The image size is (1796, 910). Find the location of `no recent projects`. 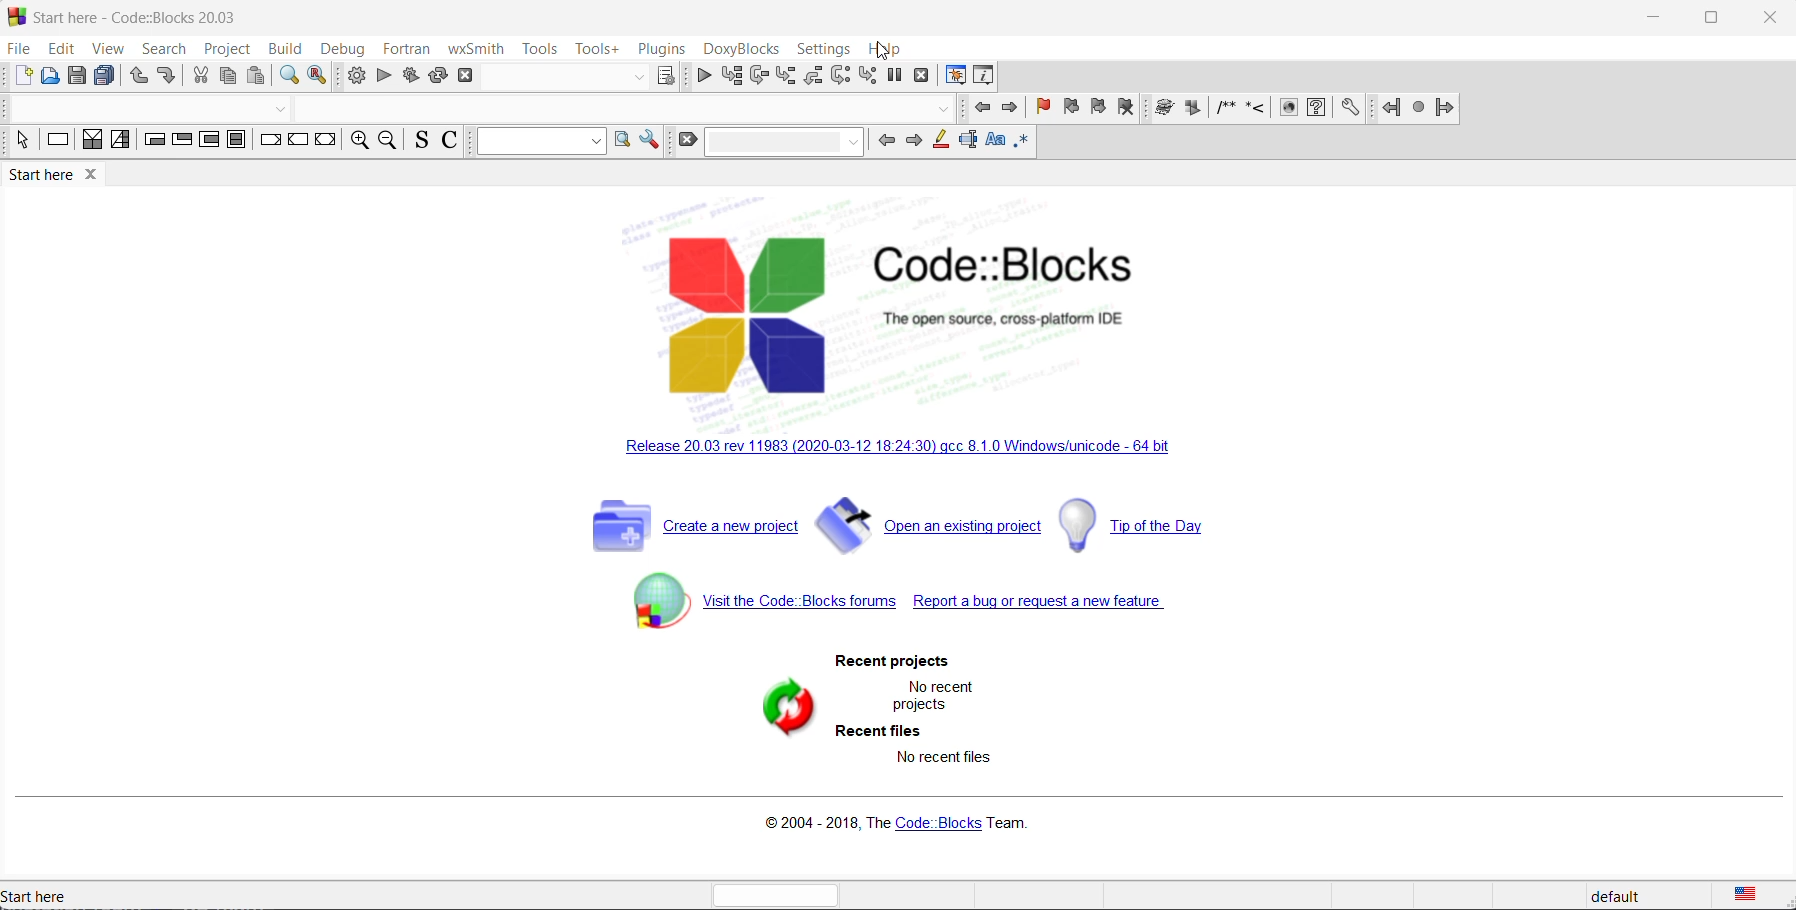

no recent projects is located at coordinates (931, 696).